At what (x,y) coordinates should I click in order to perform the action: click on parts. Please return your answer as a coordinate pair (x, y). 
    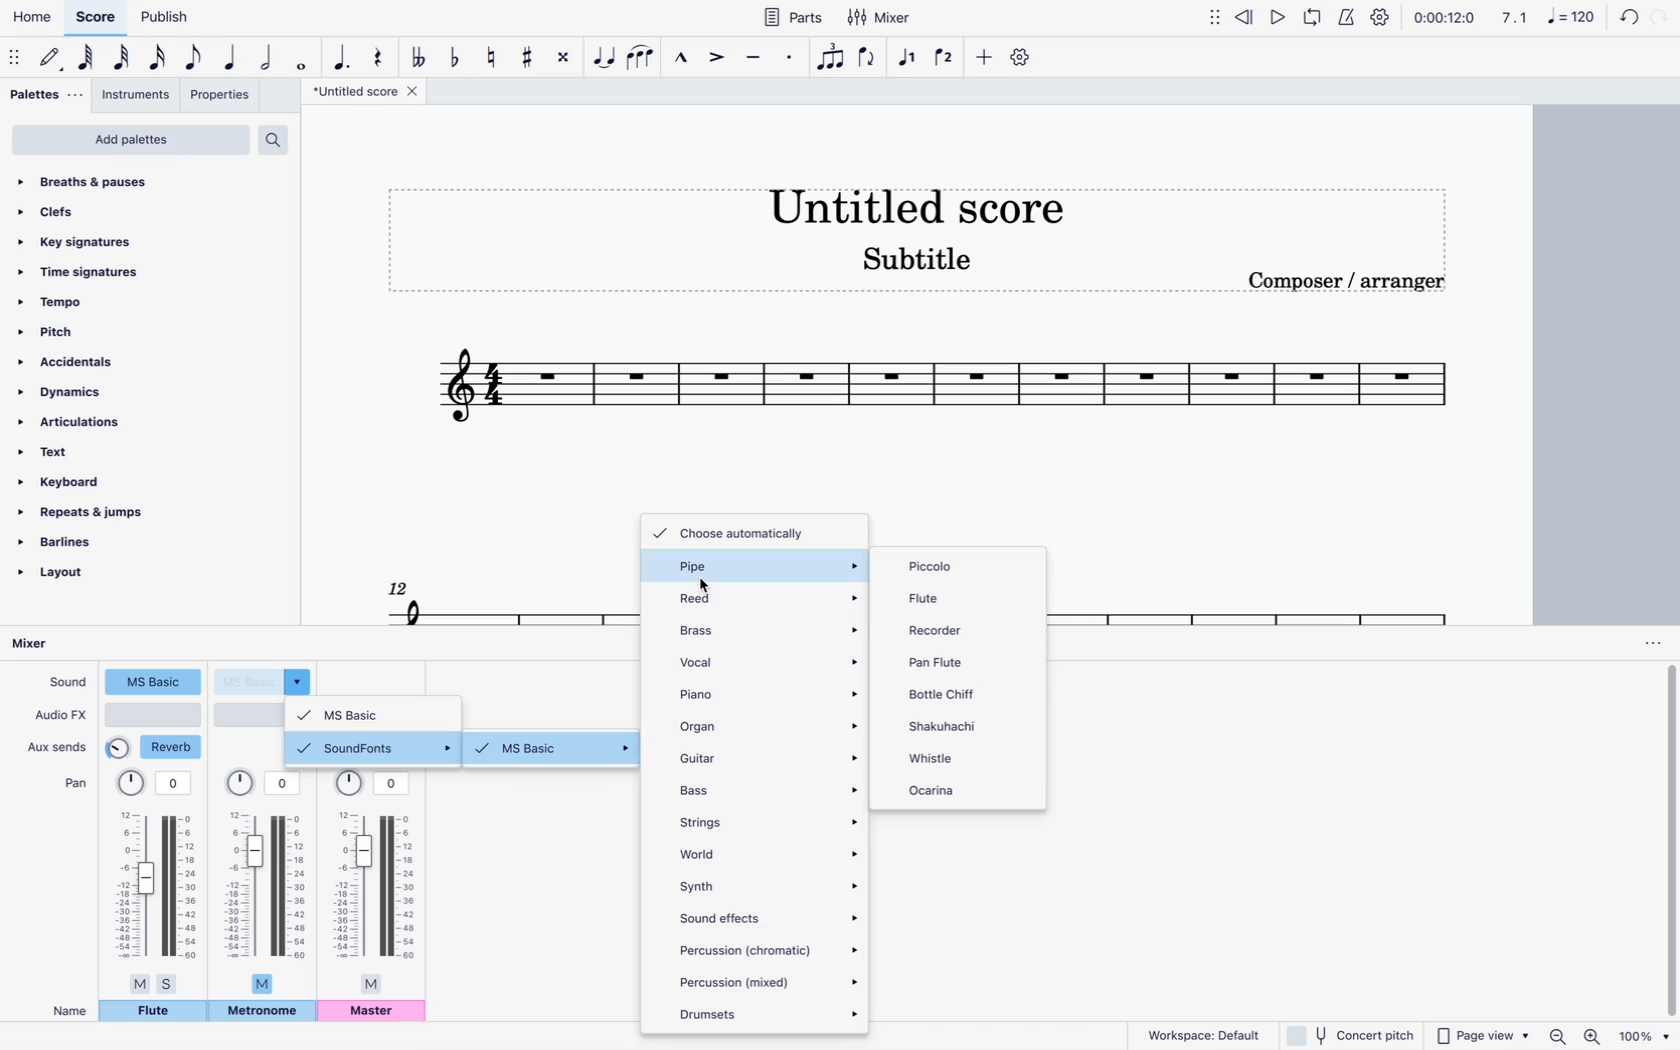
    Looking at the image, I should click on (795, 17).